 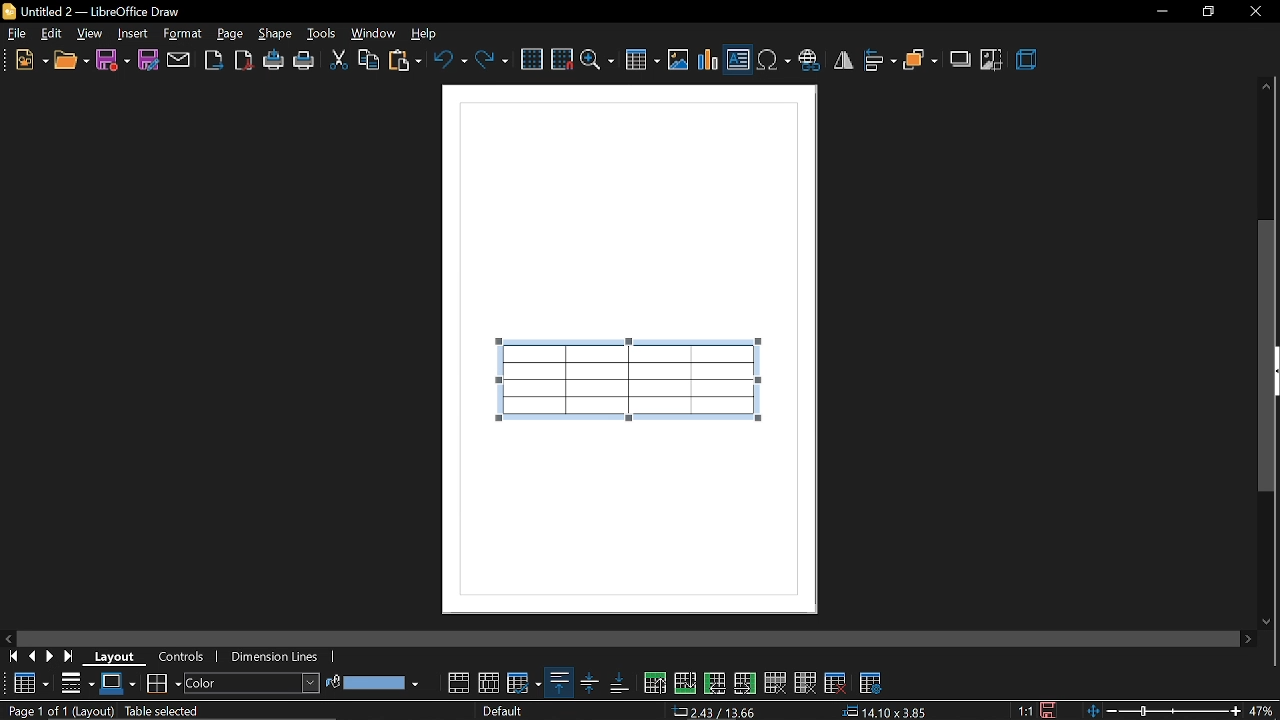 What do you see at coordinates (340, 61) in the screenshot?
I see `cut ` at bounding box center [340, 61].